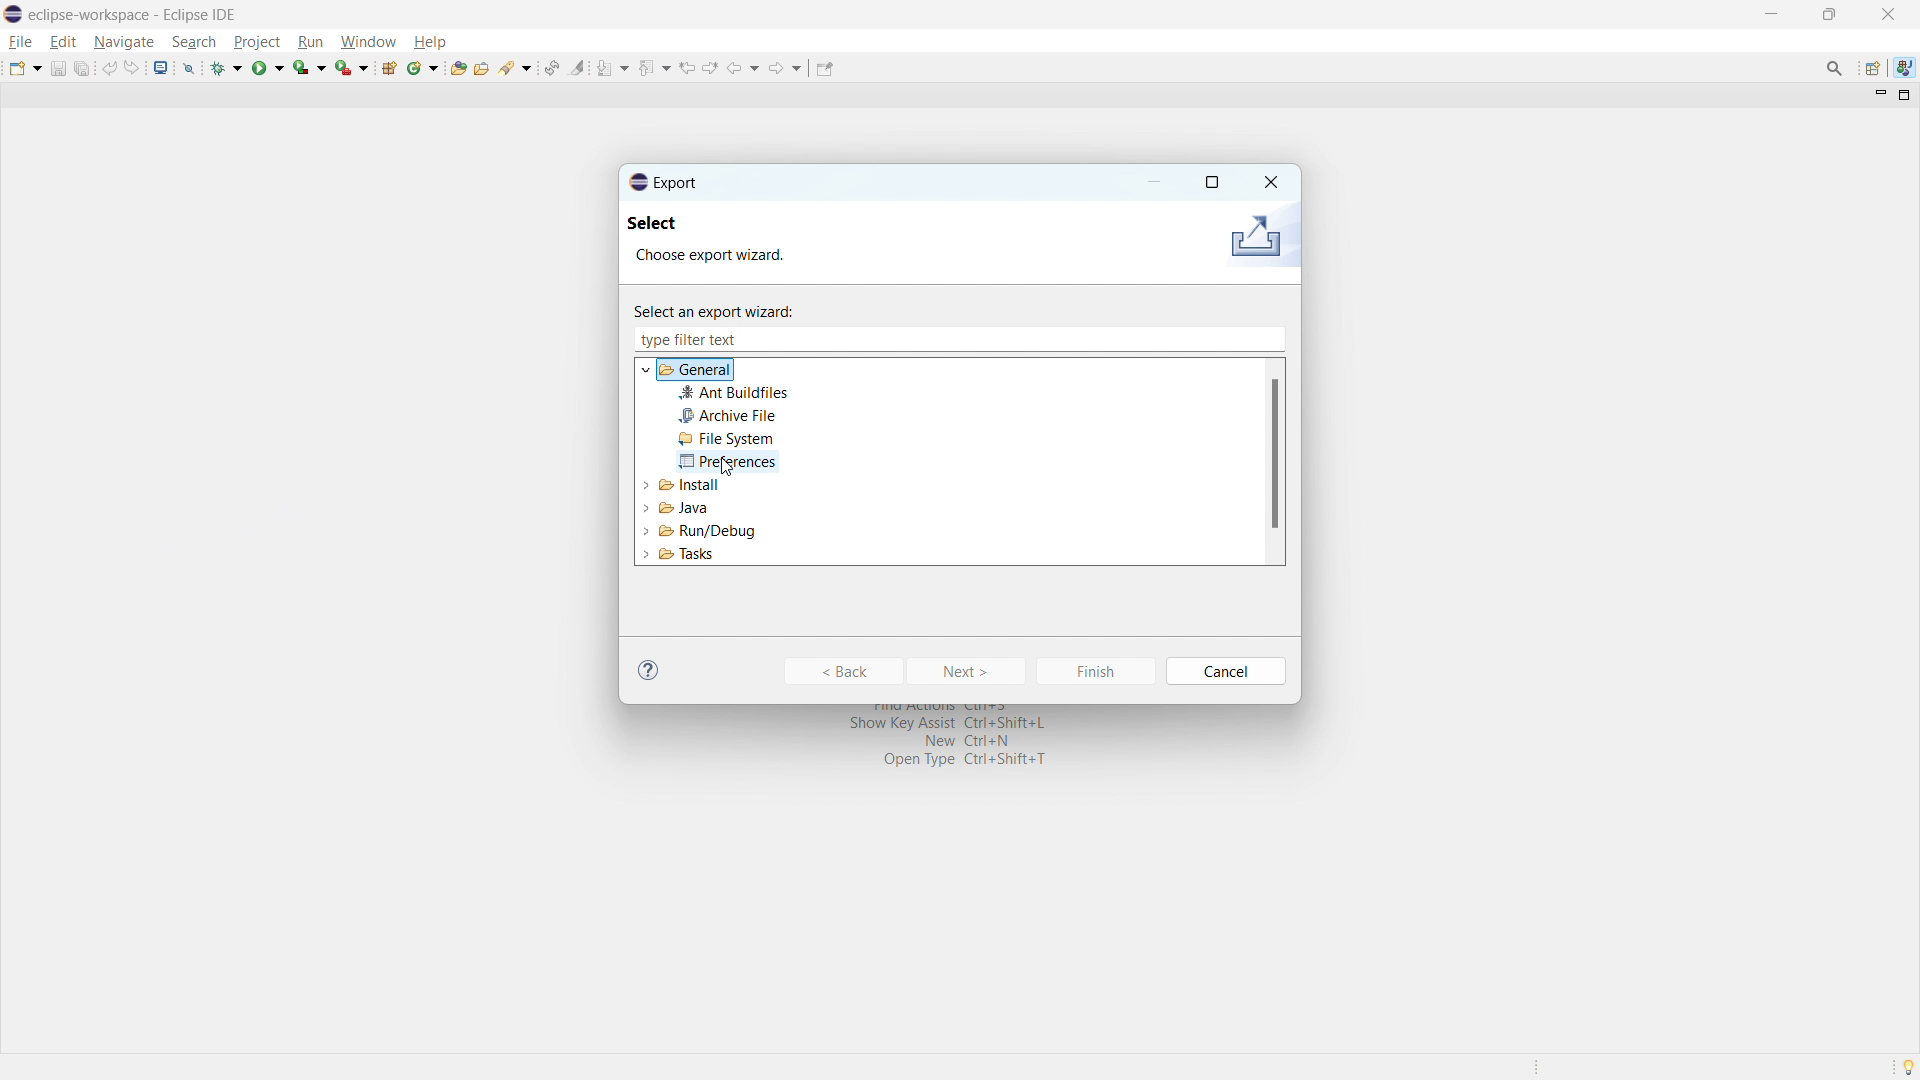 The width and height of the screenshot is (1920, 1080). I want to click on Select, so click(670, 226).